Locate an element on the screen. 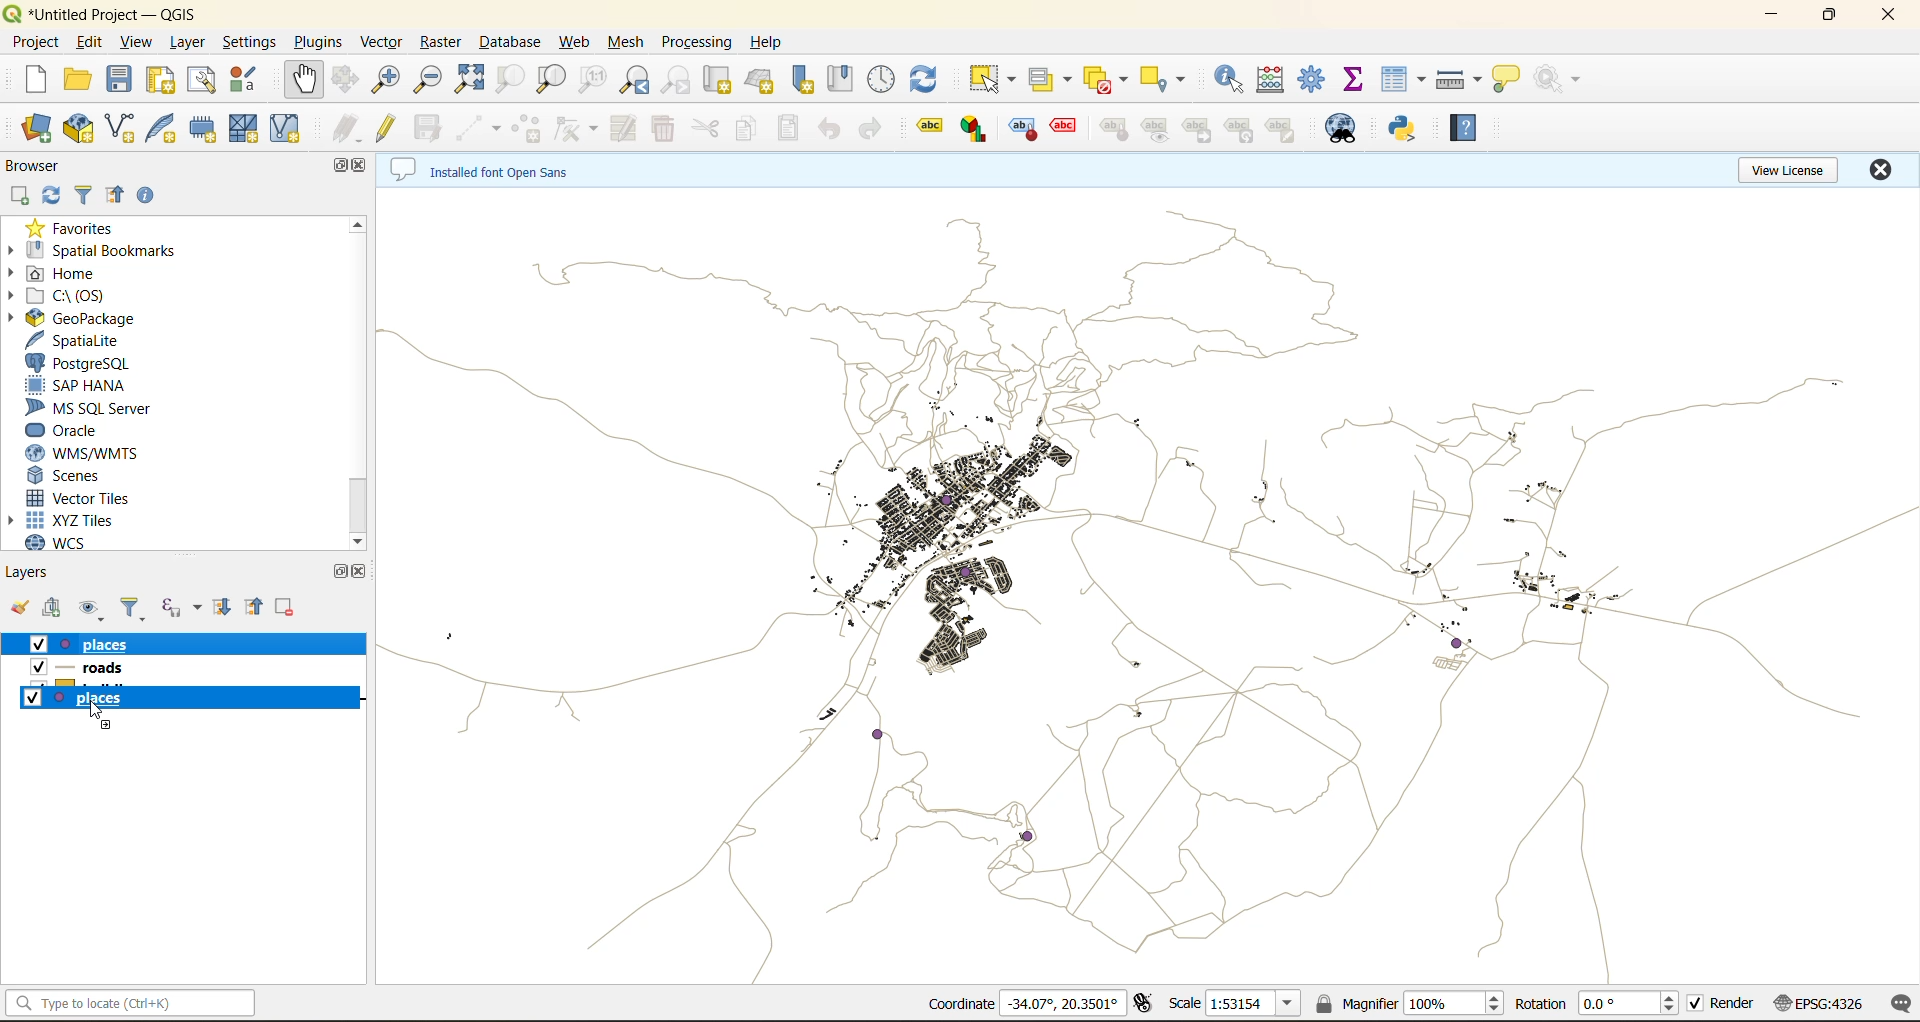  collapse all is located at coordinates (118, 197).